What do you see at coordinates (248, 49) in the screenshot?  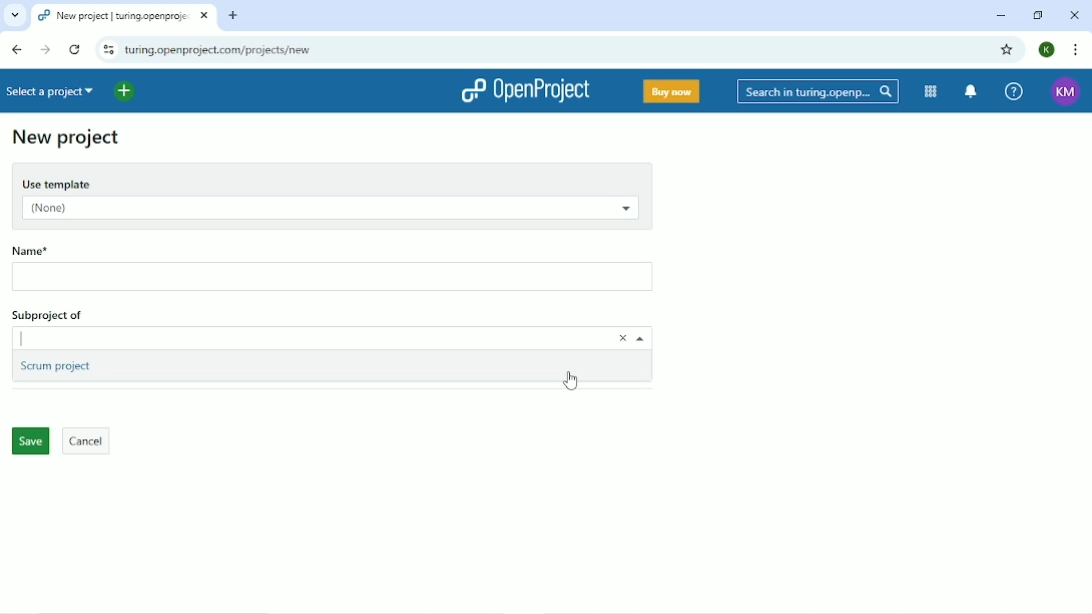 I see `turing.openproject.com/projects/new` at bounding box center [248, 49].